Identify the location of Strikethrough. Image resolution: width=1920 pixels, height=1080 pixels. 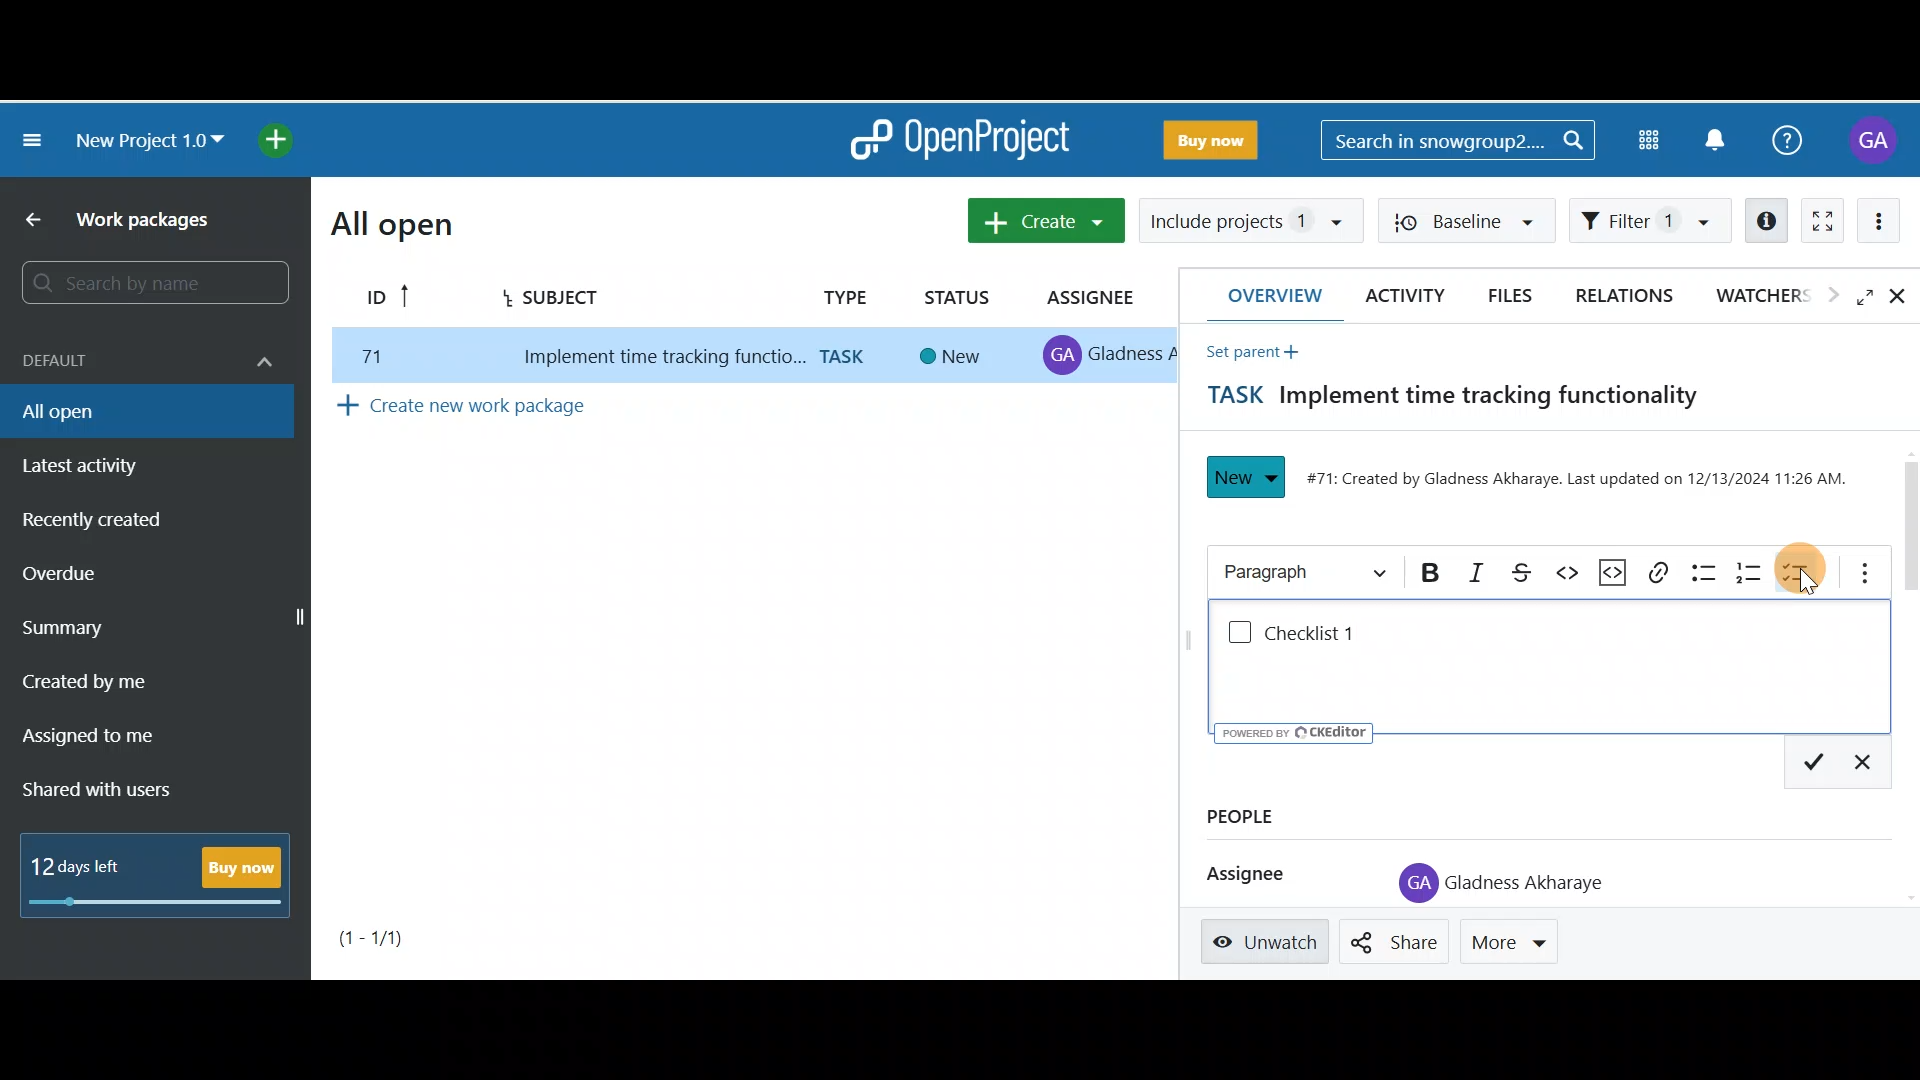
(1530, 572).